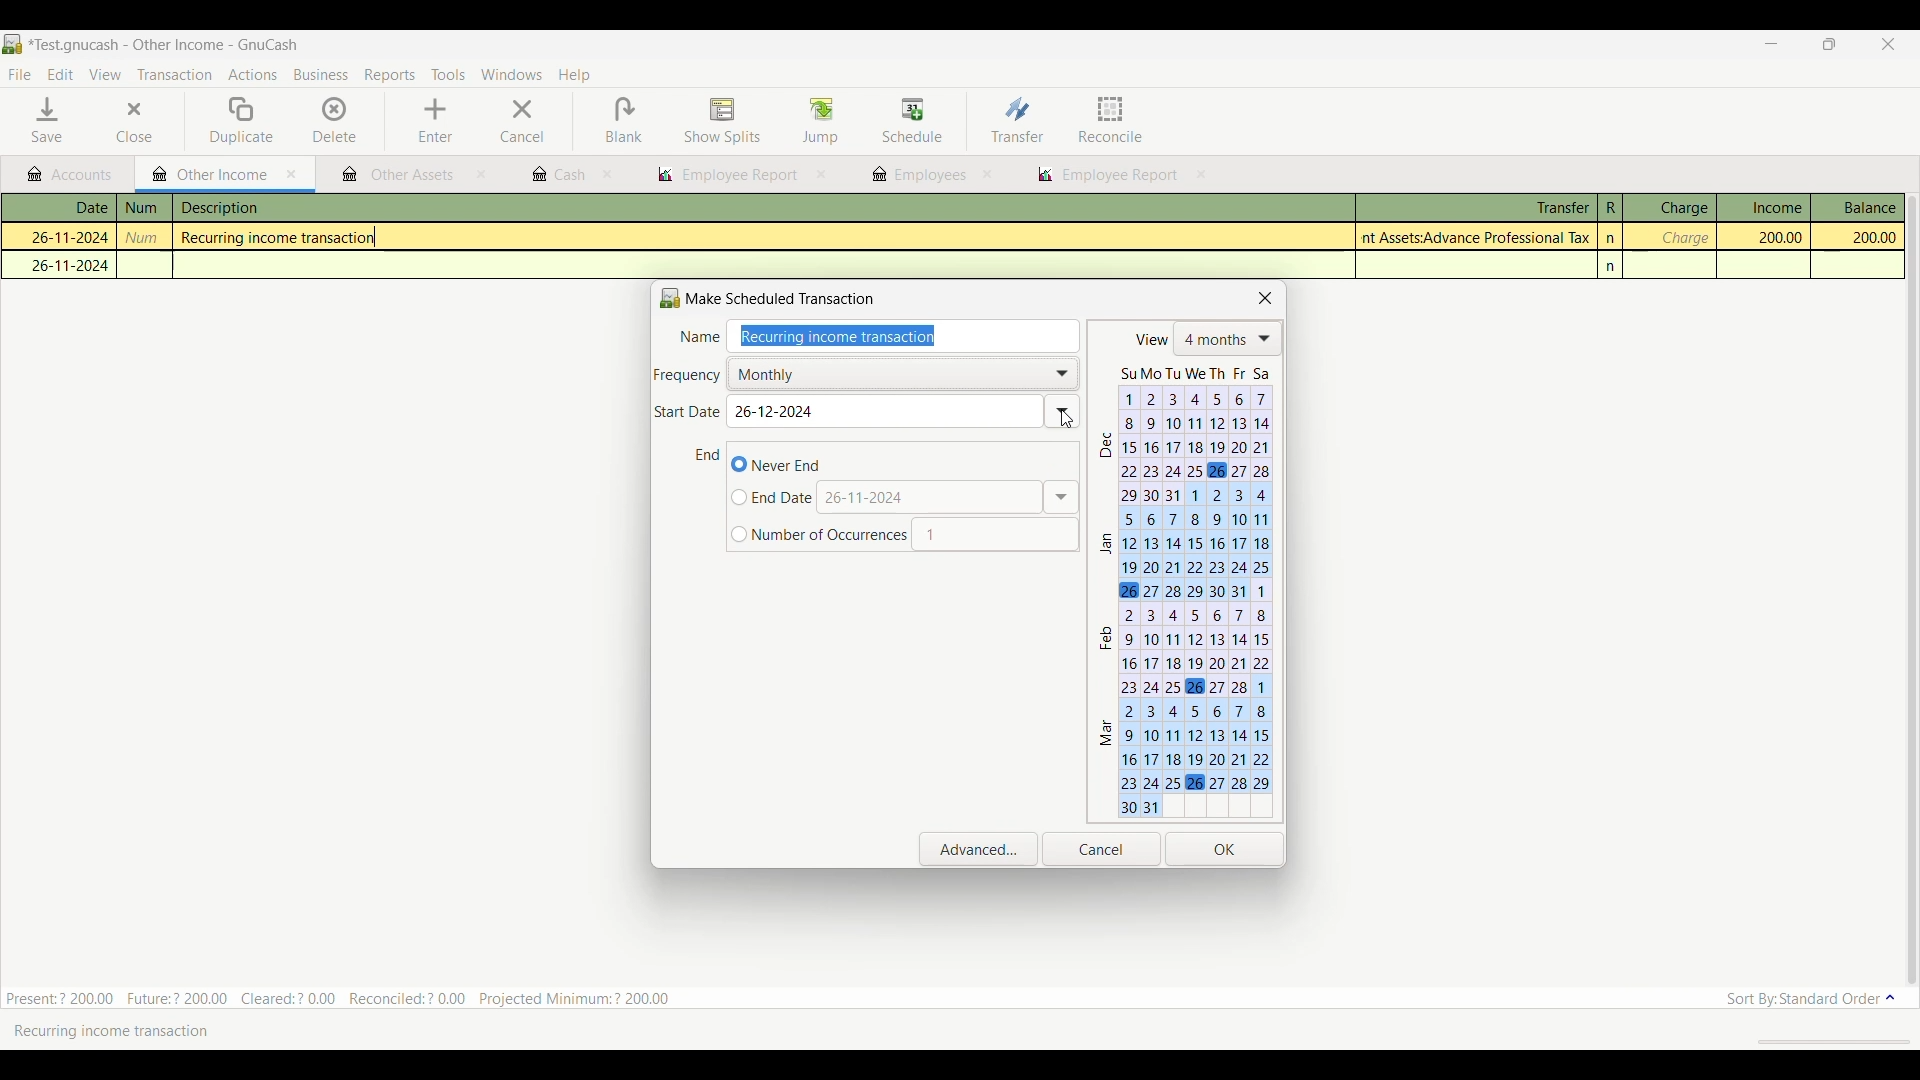  I want to click on Help menu, so click(575, 76).